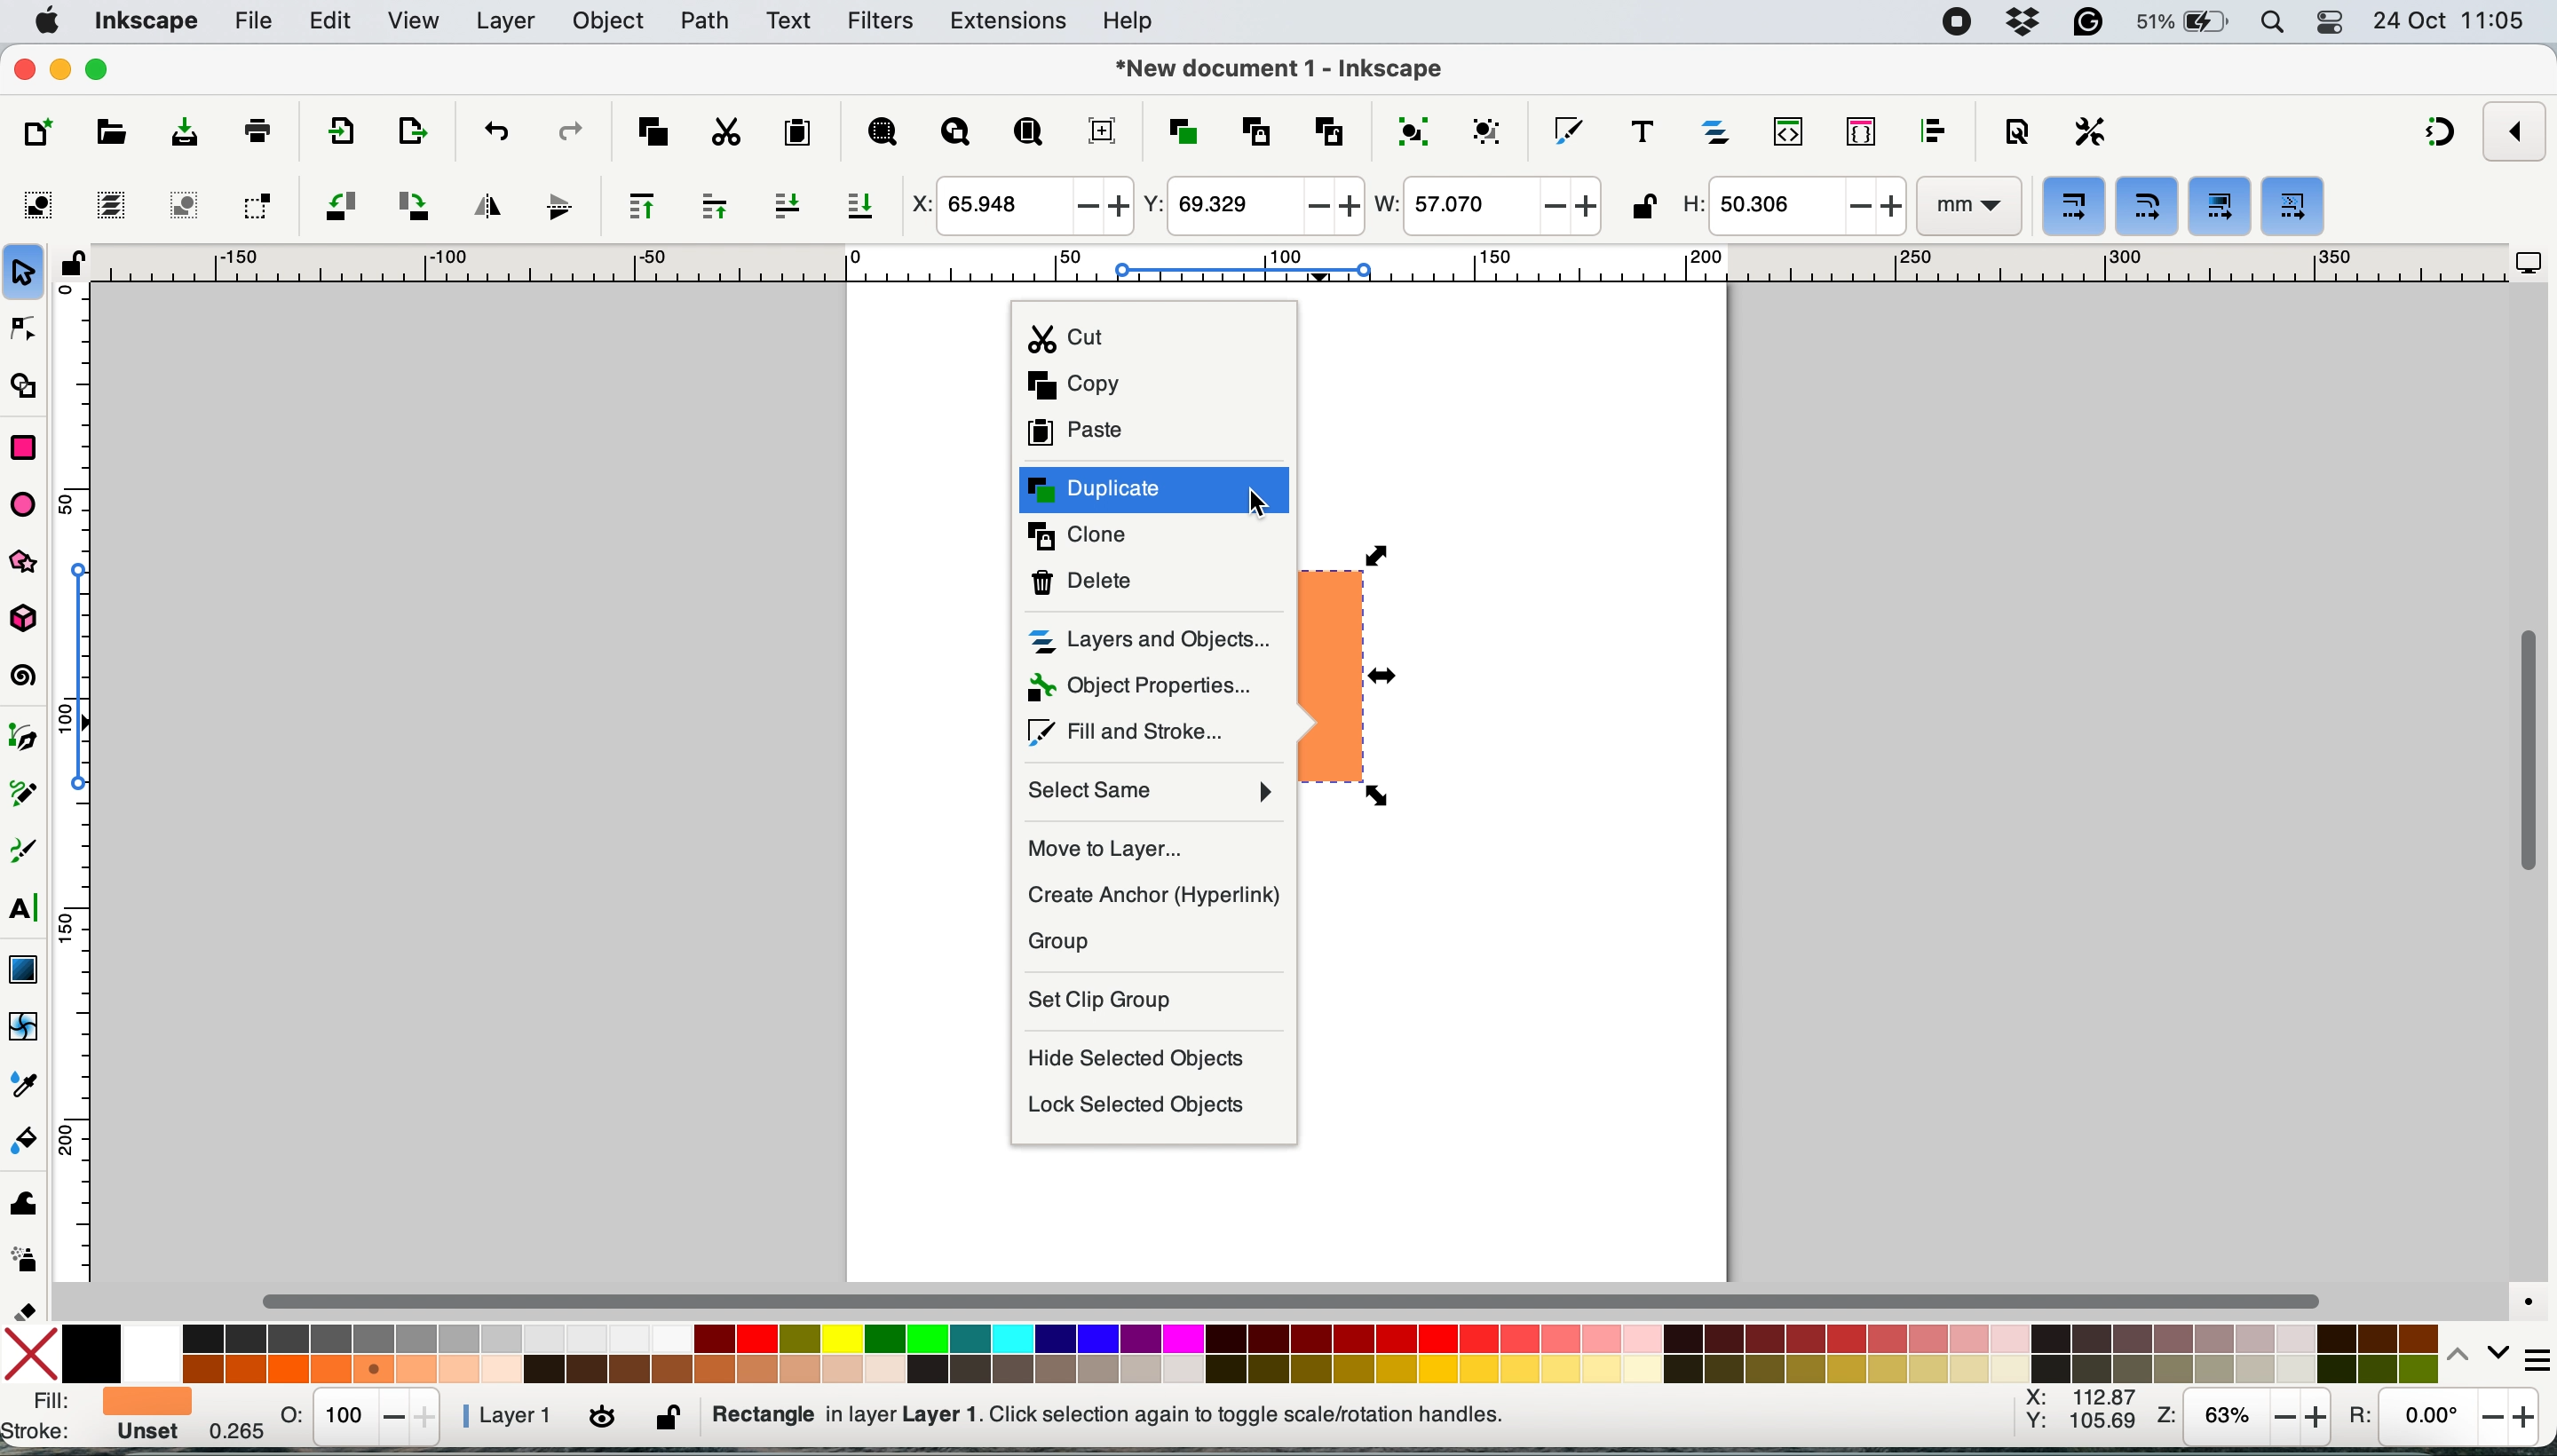 This screenshot has width=2557, height=1456. Describe the element at coordinates (33, 620) in the screenshot. I see `3dbox tool` at that location.